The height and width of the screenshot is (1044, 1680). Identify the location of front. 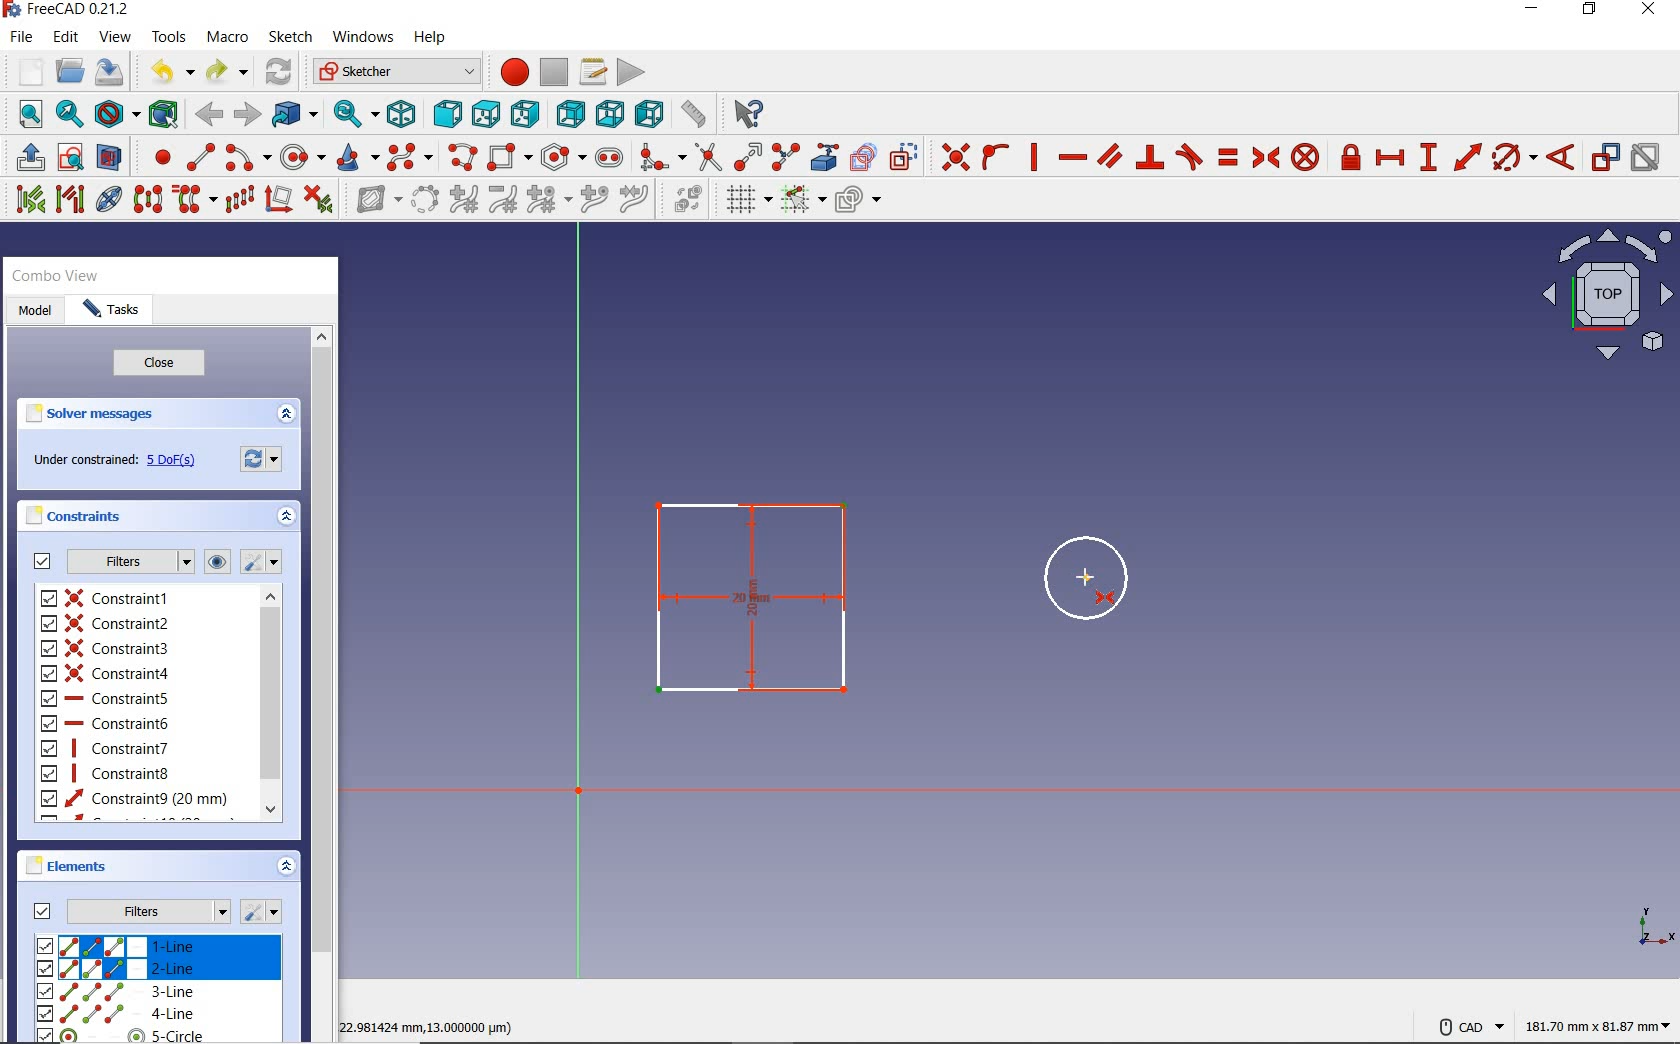
(446, 113).